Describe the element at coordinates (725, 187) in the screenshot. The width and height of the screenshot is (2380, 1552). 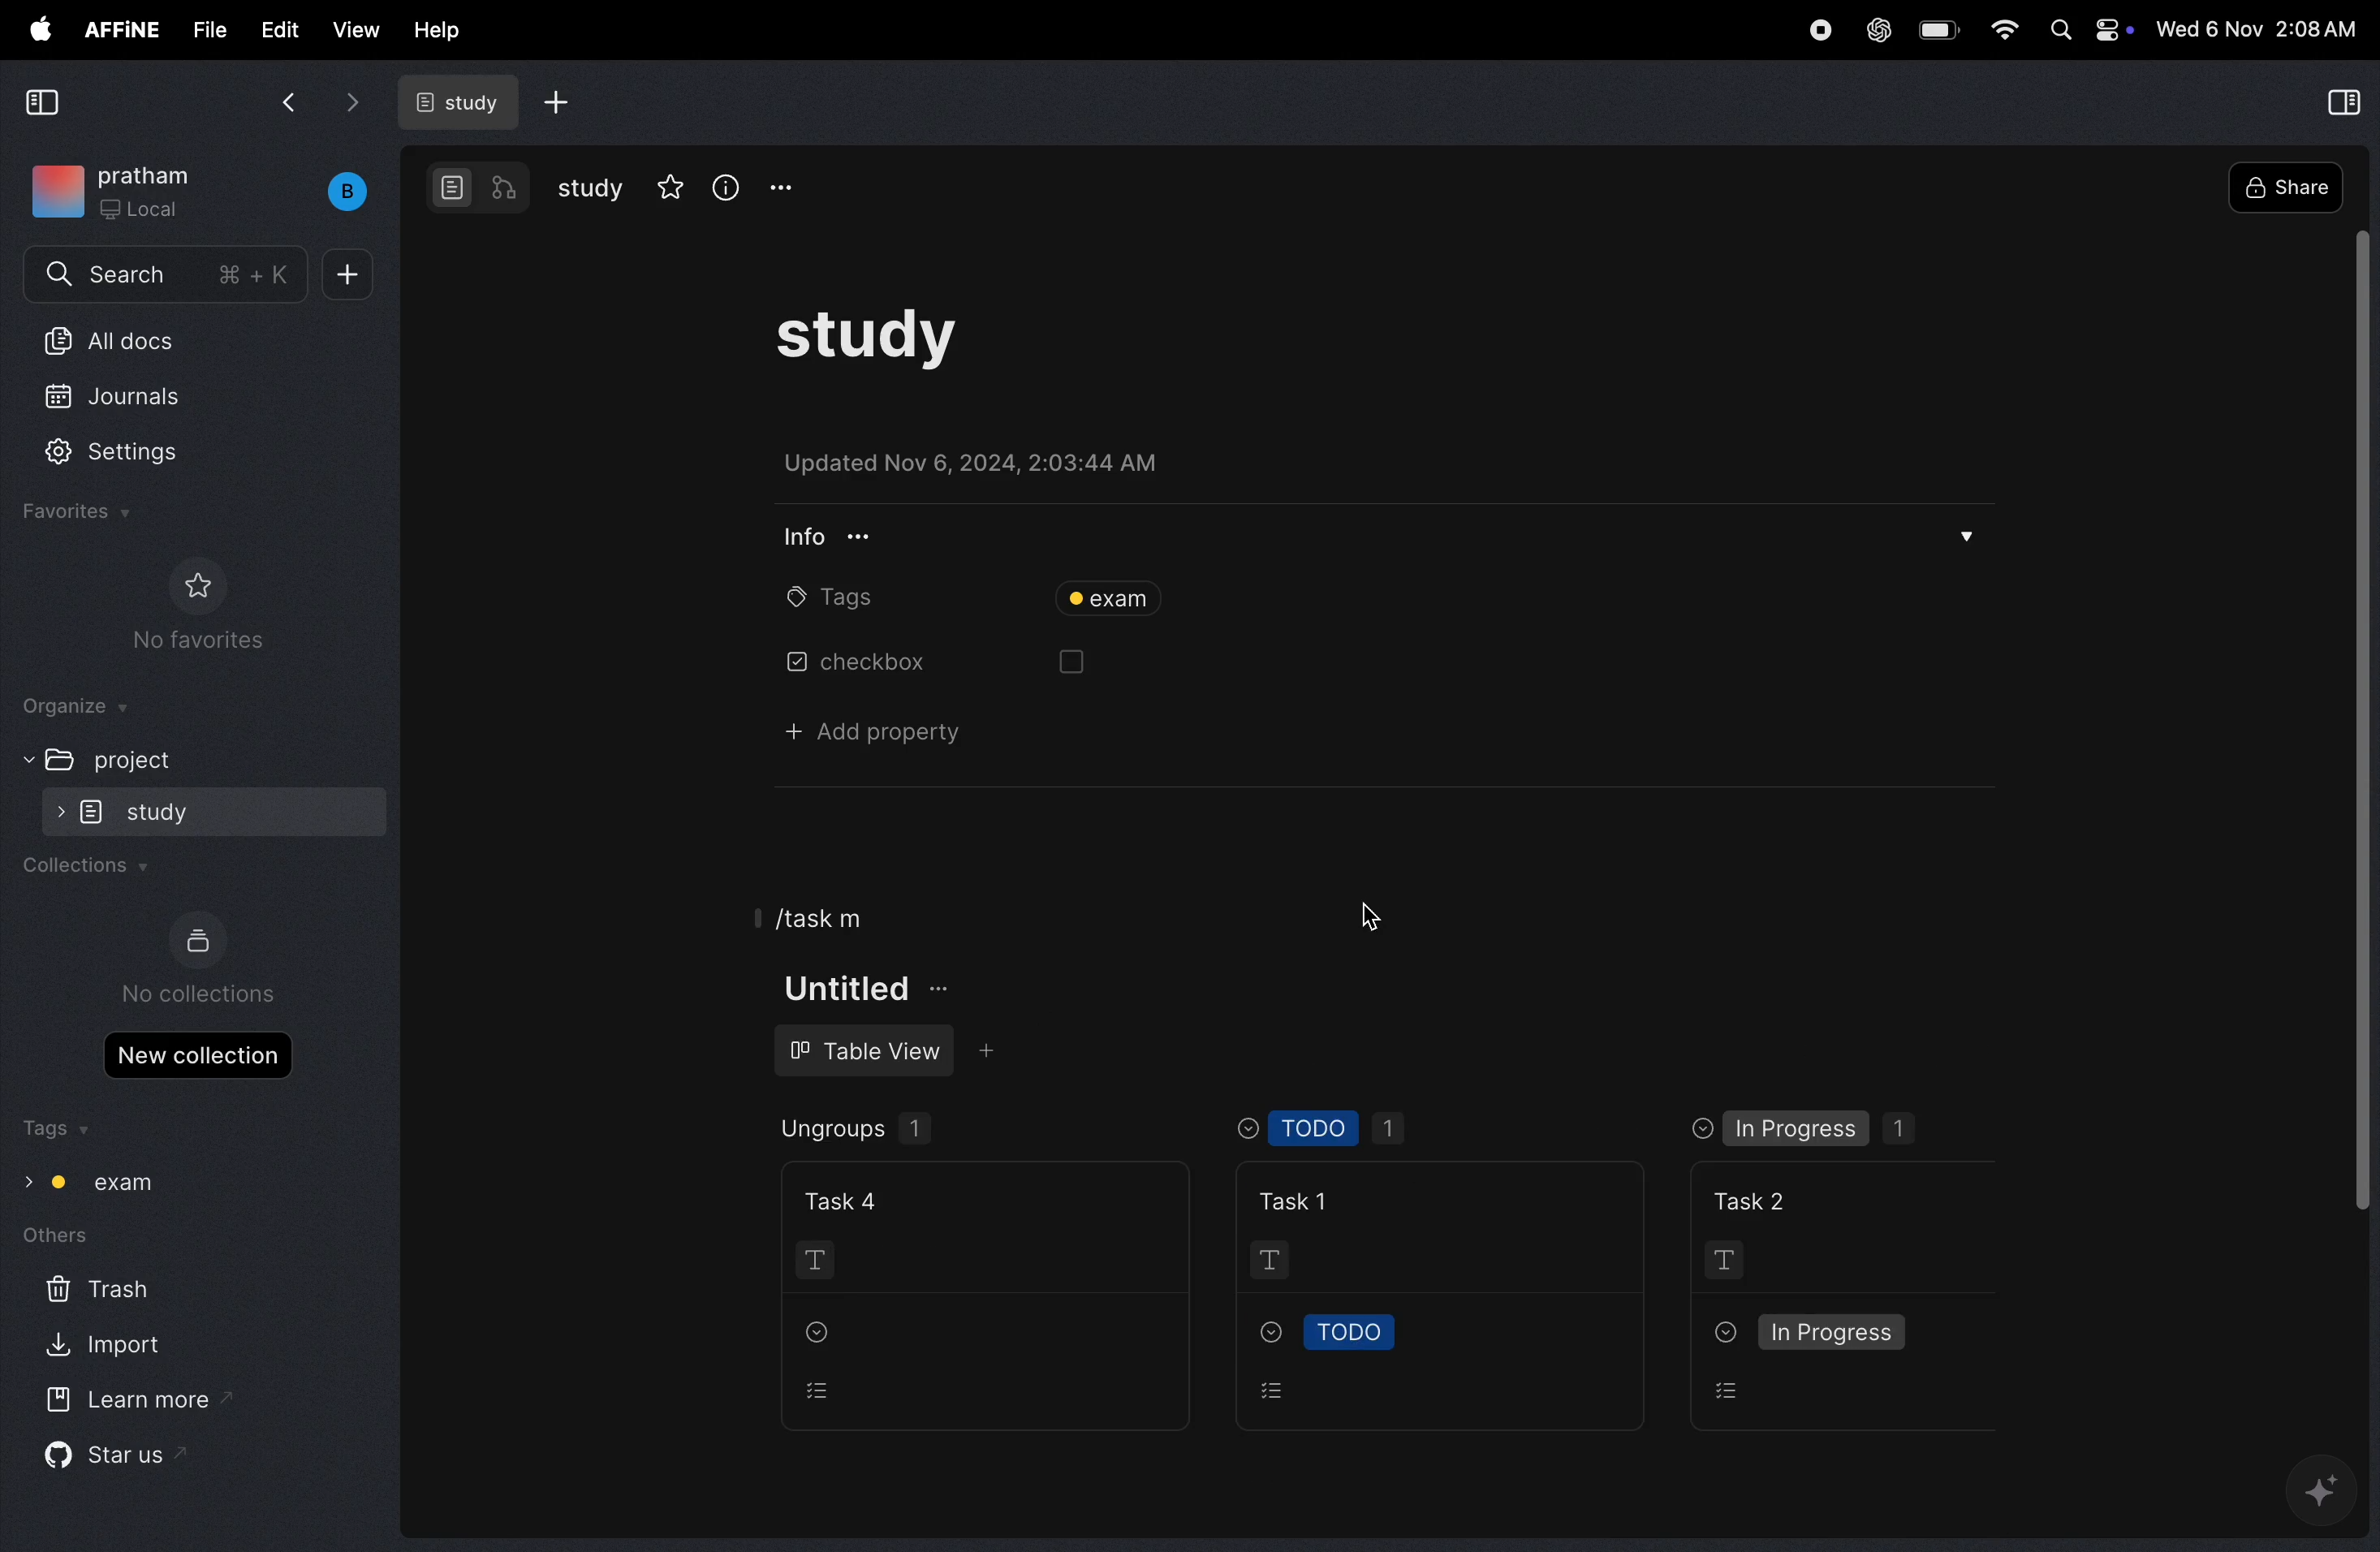
I see `info` at that location.